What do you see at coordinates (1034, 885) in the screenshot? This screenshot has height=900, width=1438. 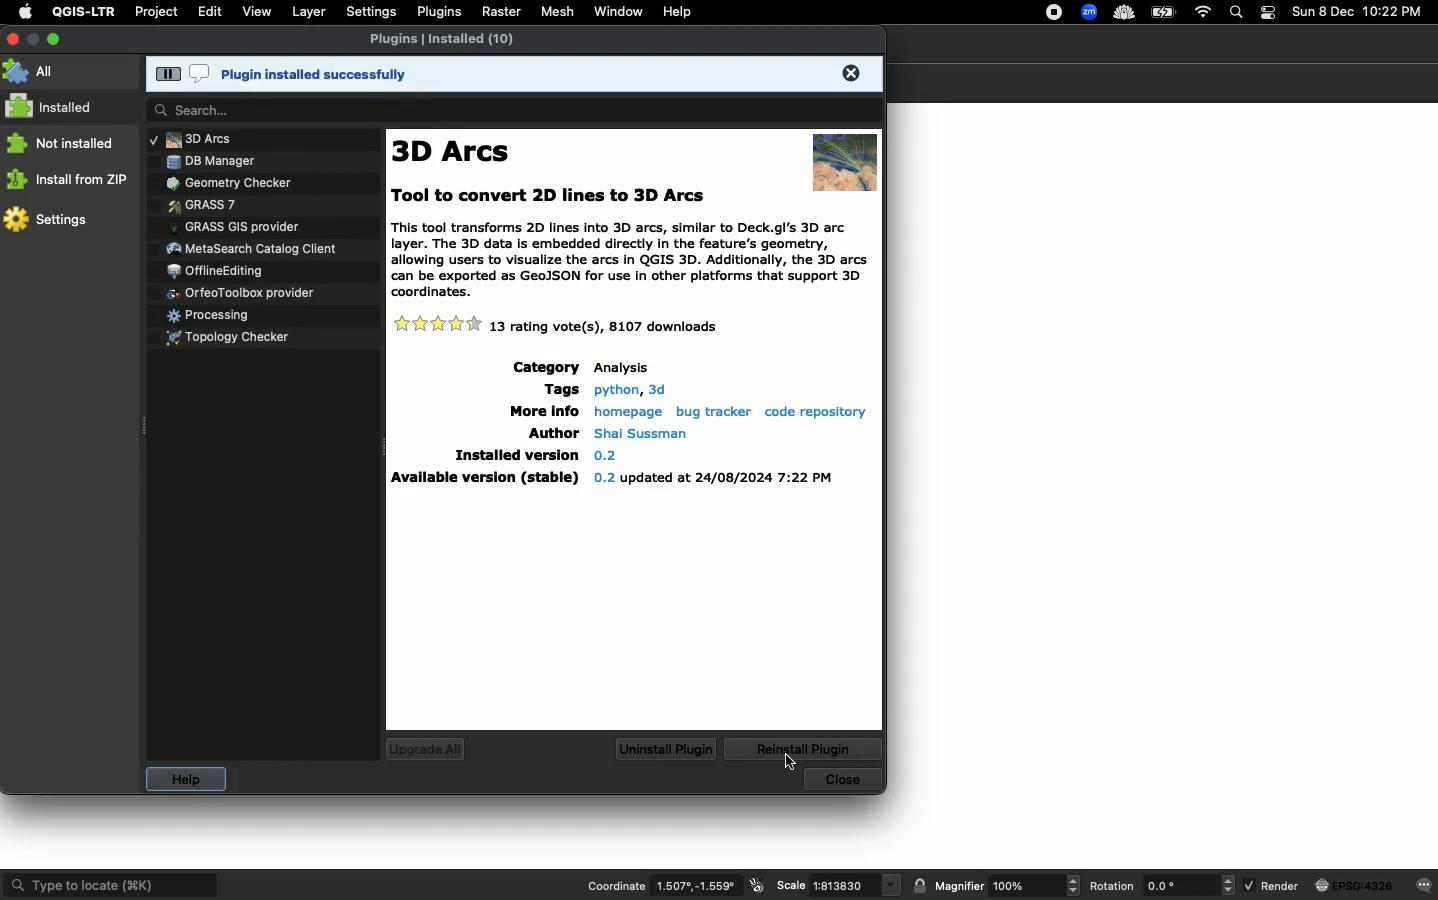 I see `Magnifier` at bounding box center [1034, 885].